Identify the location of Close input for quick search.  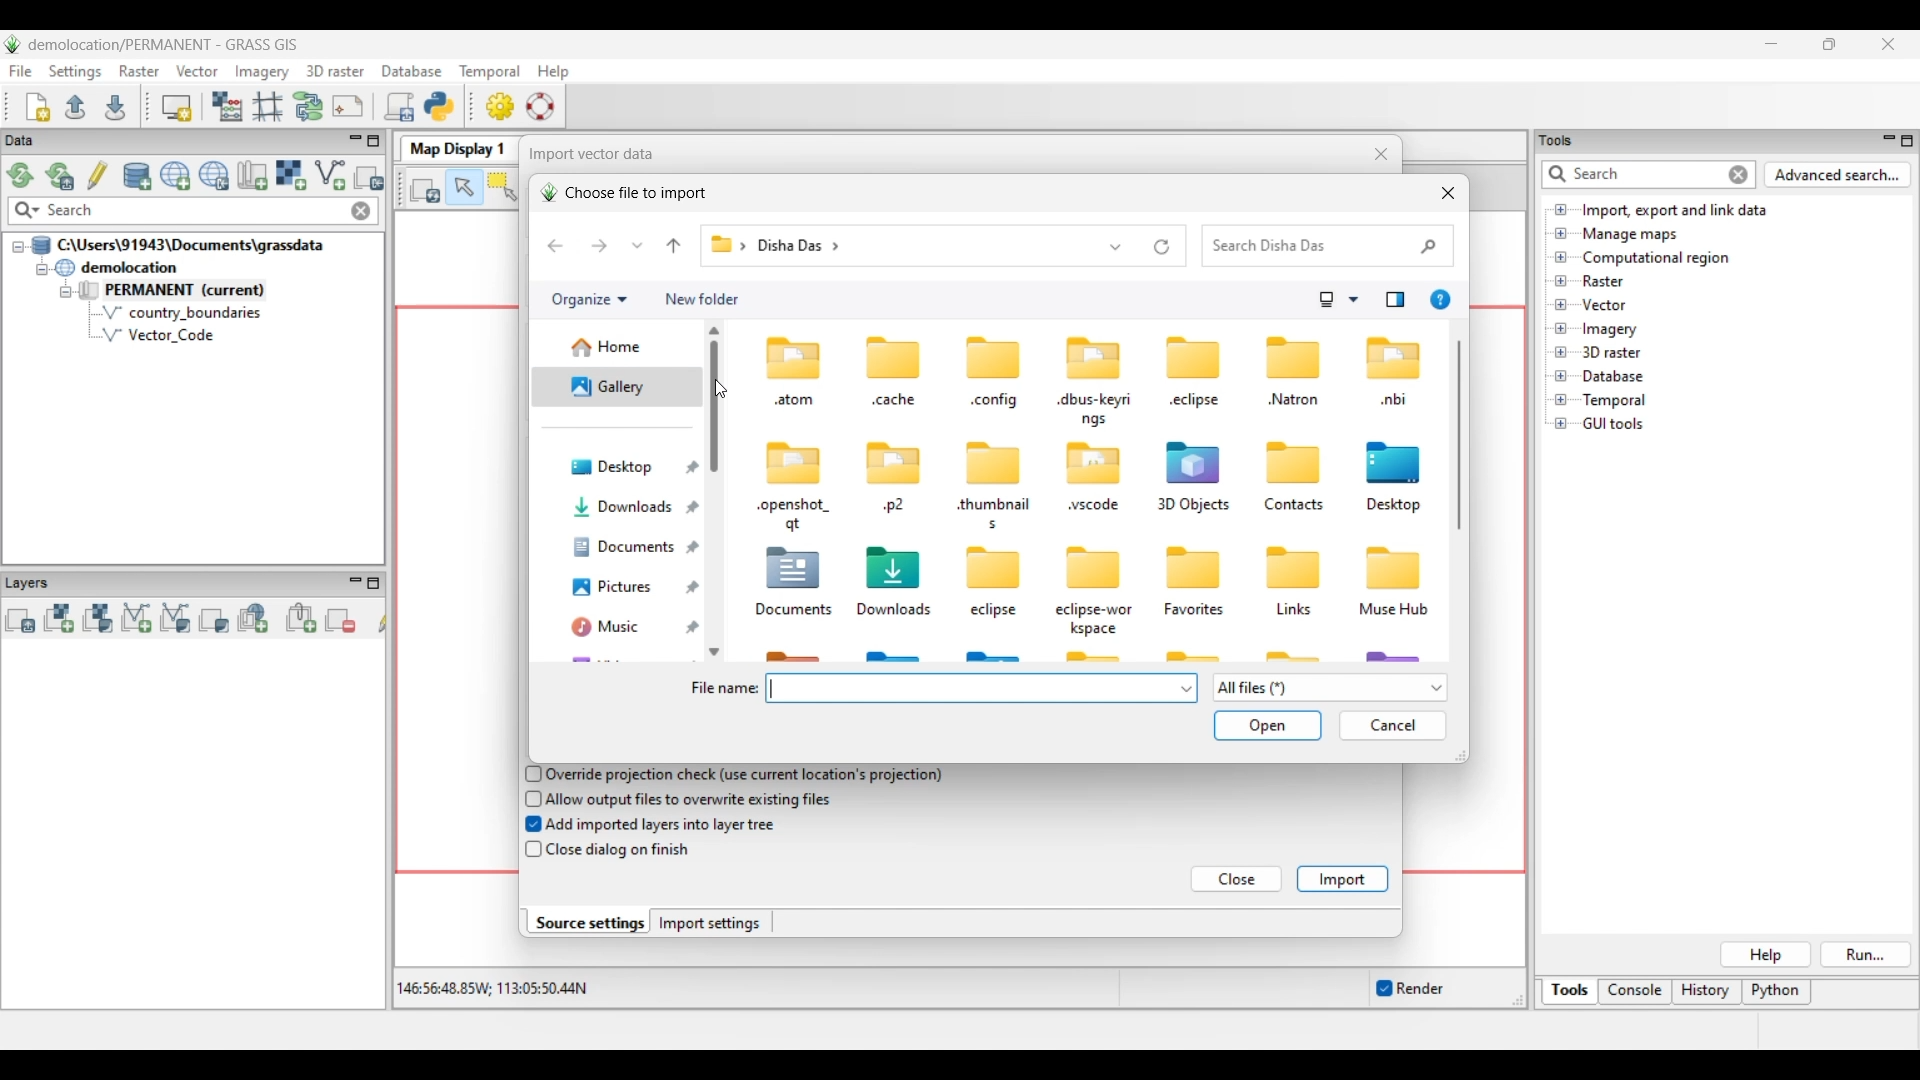
(1740, 175).